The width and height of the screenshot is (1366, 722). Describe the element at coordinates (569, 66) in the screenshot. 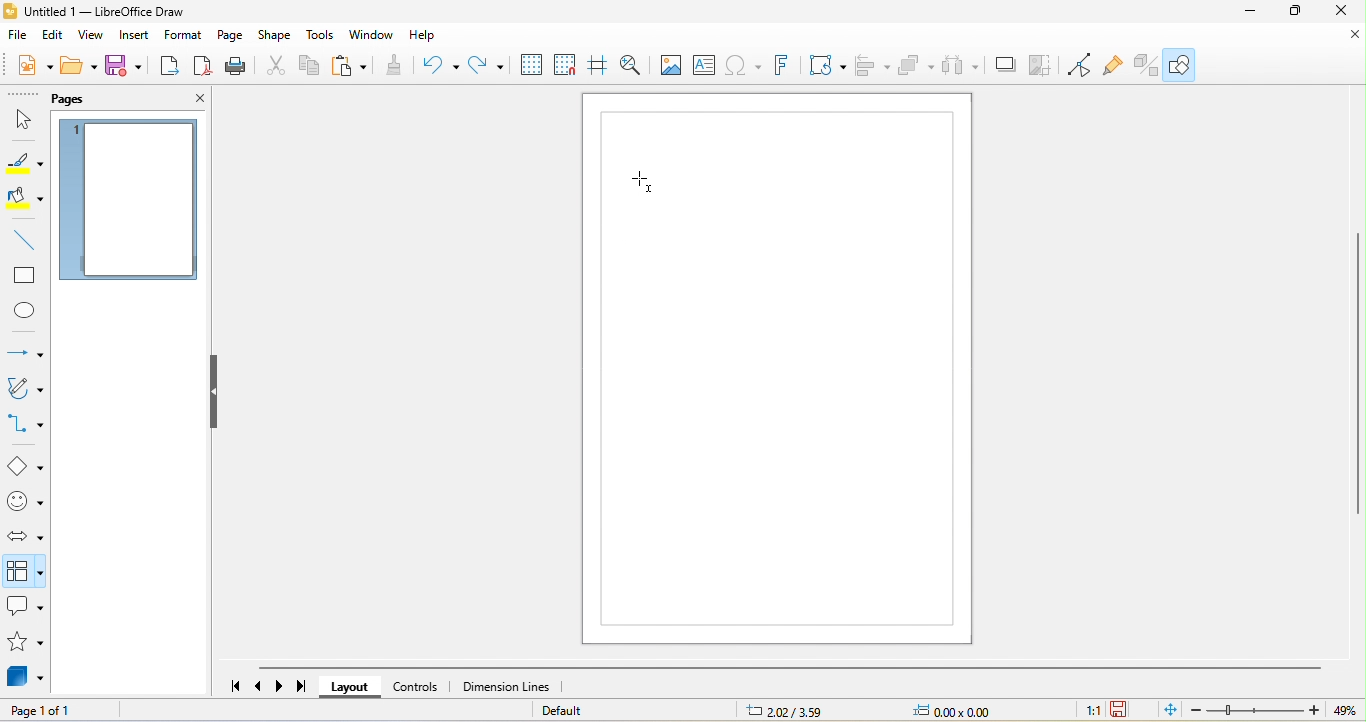

I see `snap to grid` at that location.